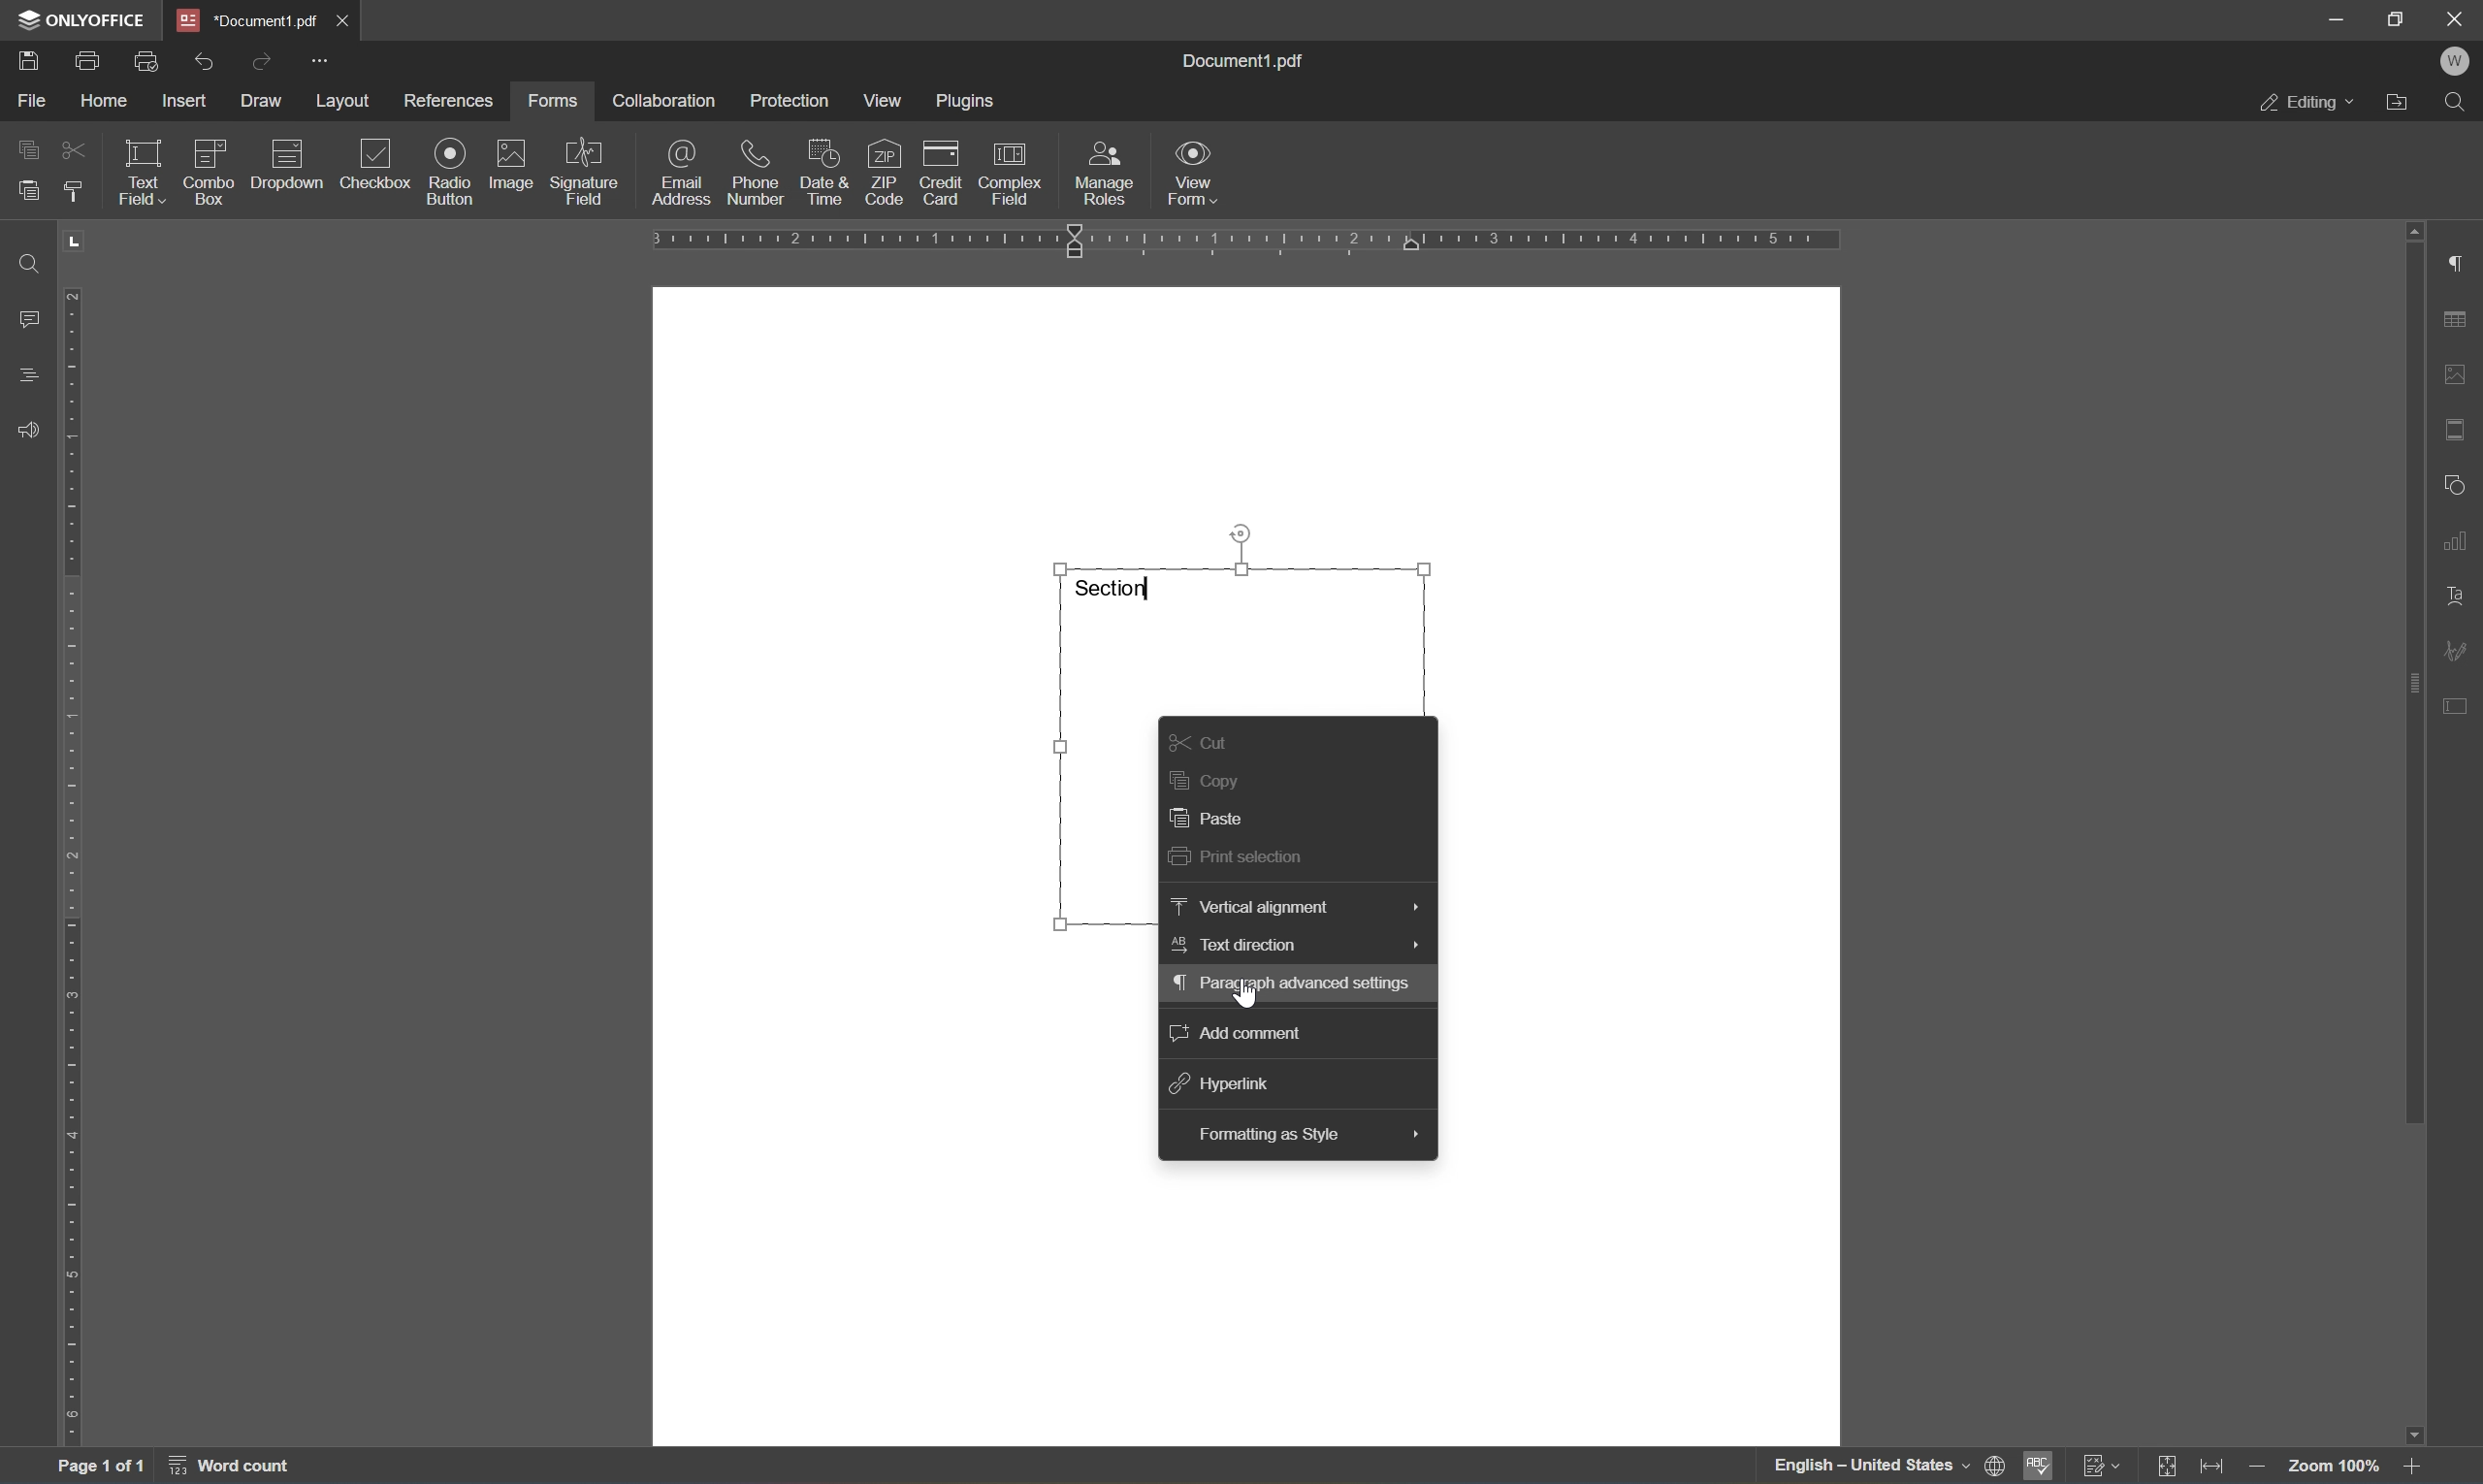 The height and width of the screenshot is (1484, 2483). Describe the element at coordinates (186, 100) in the screenshot. I see `insert` at that location.